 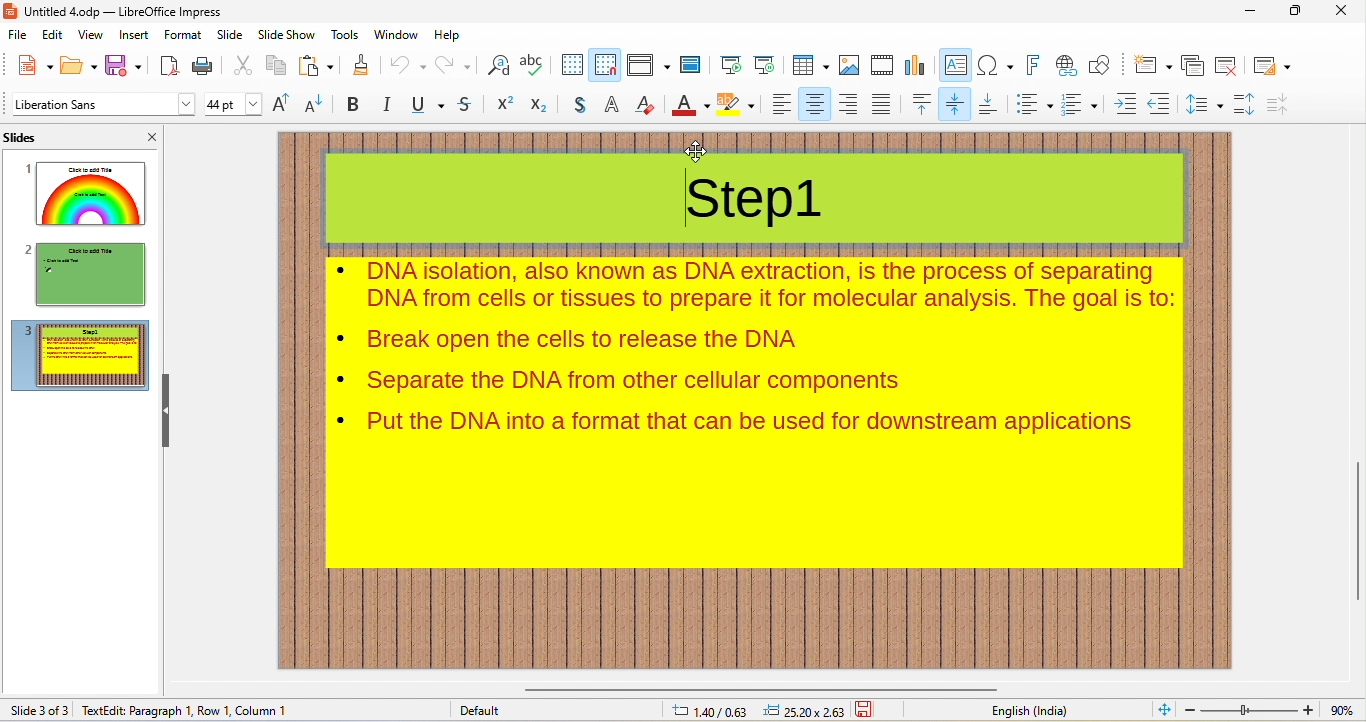 What do you see at coordinates (534, 64) in the screenshot?
I see `spelling` at bounding box center [534, 64].